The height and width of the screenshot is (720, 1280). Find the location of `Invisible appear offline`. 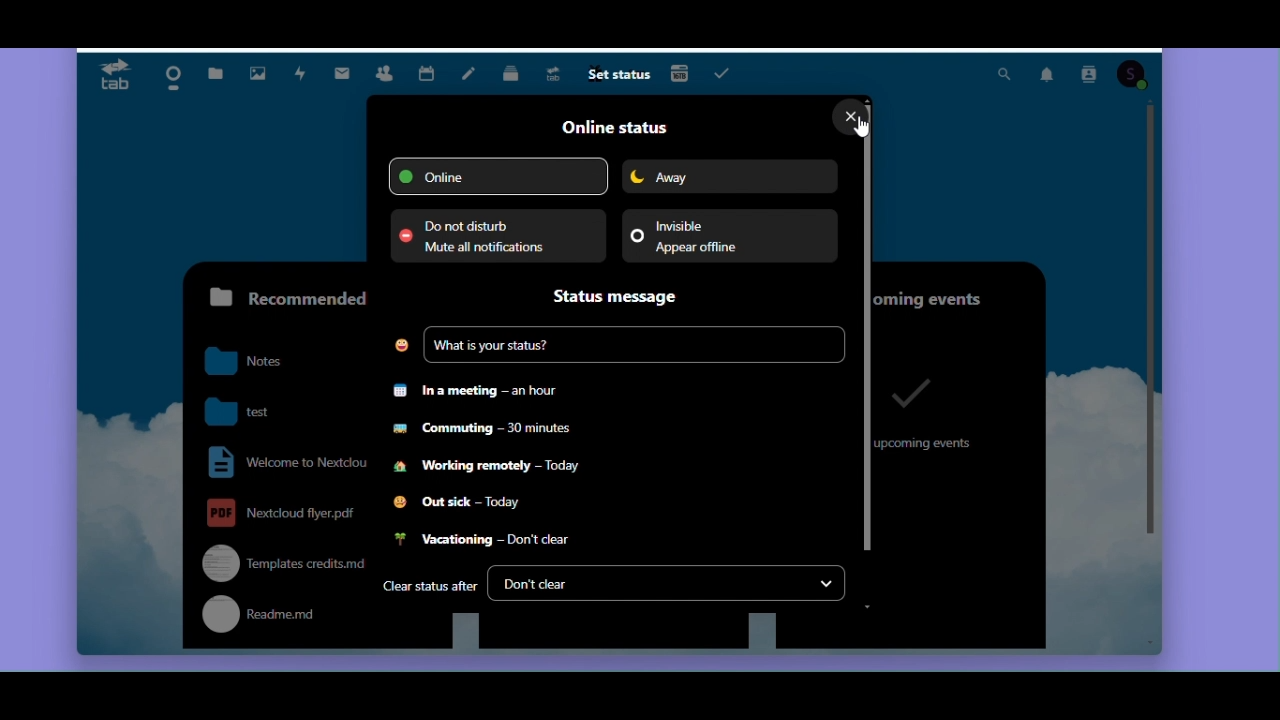

Invisible appear offline is located at coordinates (729, 235).